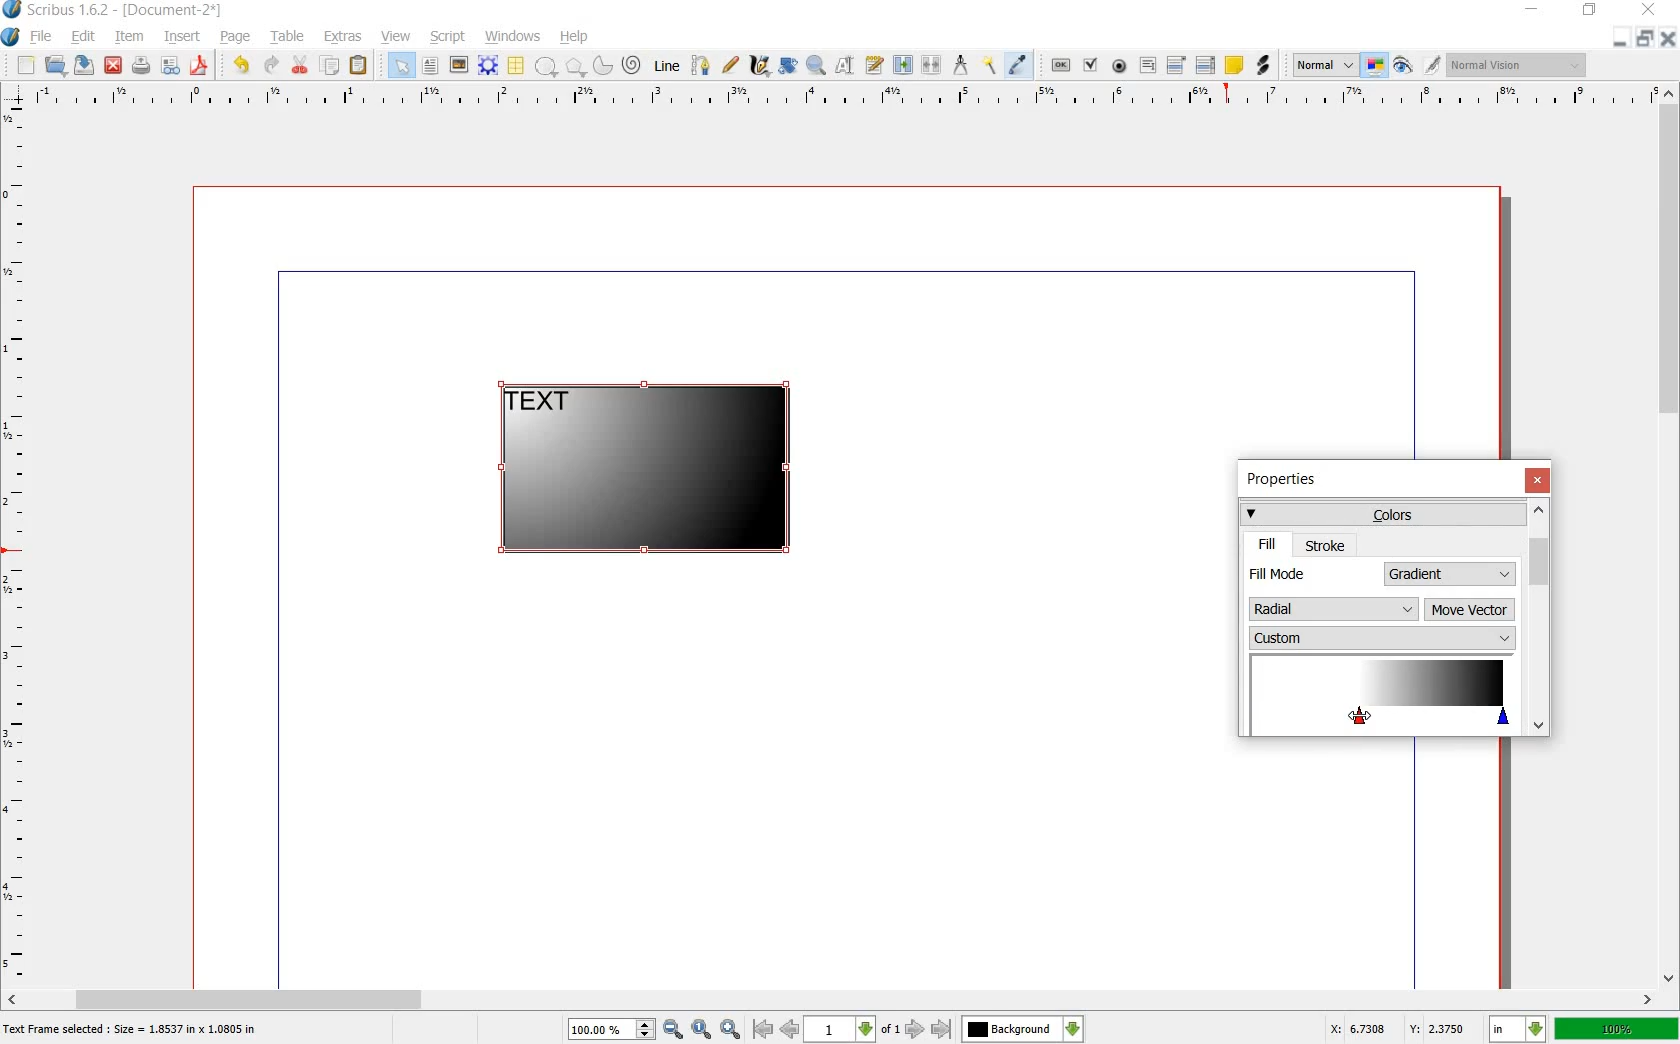 The height and width of the screenshot is (1044, 1680). I want to click on ruler, so click(17, 544).